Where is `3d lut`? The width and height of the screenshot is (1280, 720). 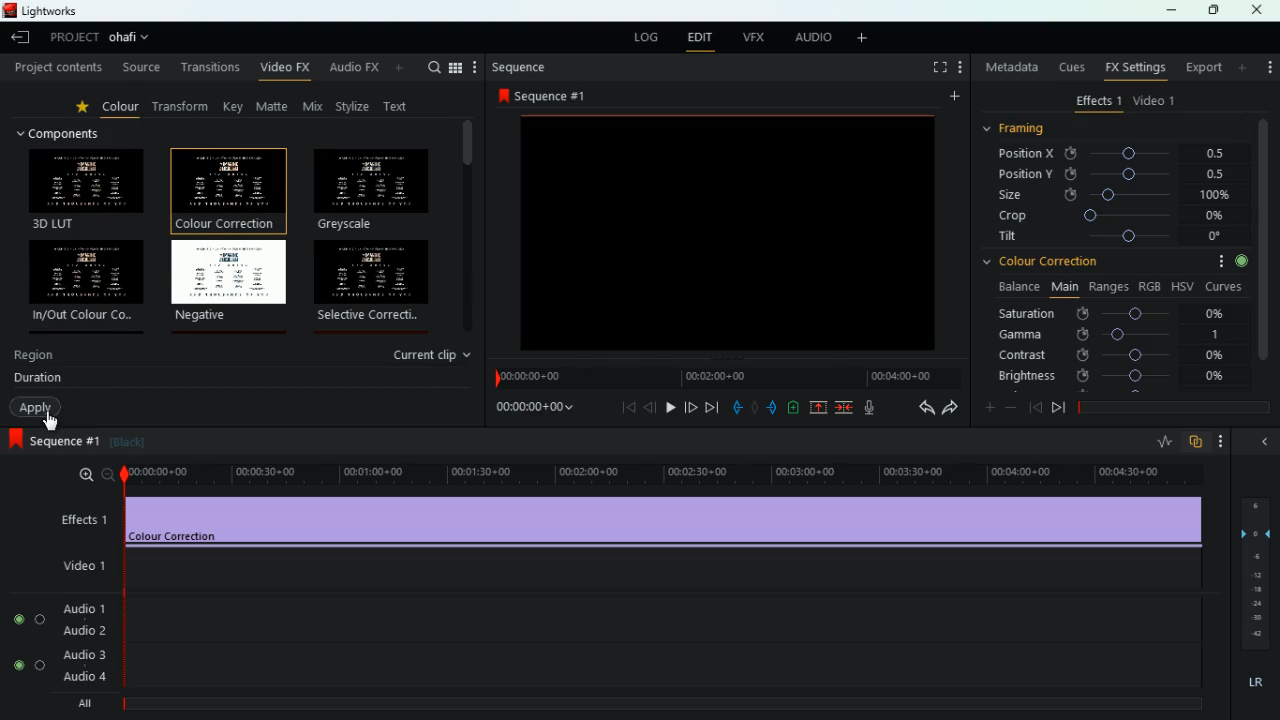 3d lut is located at coordinates (88, 189).